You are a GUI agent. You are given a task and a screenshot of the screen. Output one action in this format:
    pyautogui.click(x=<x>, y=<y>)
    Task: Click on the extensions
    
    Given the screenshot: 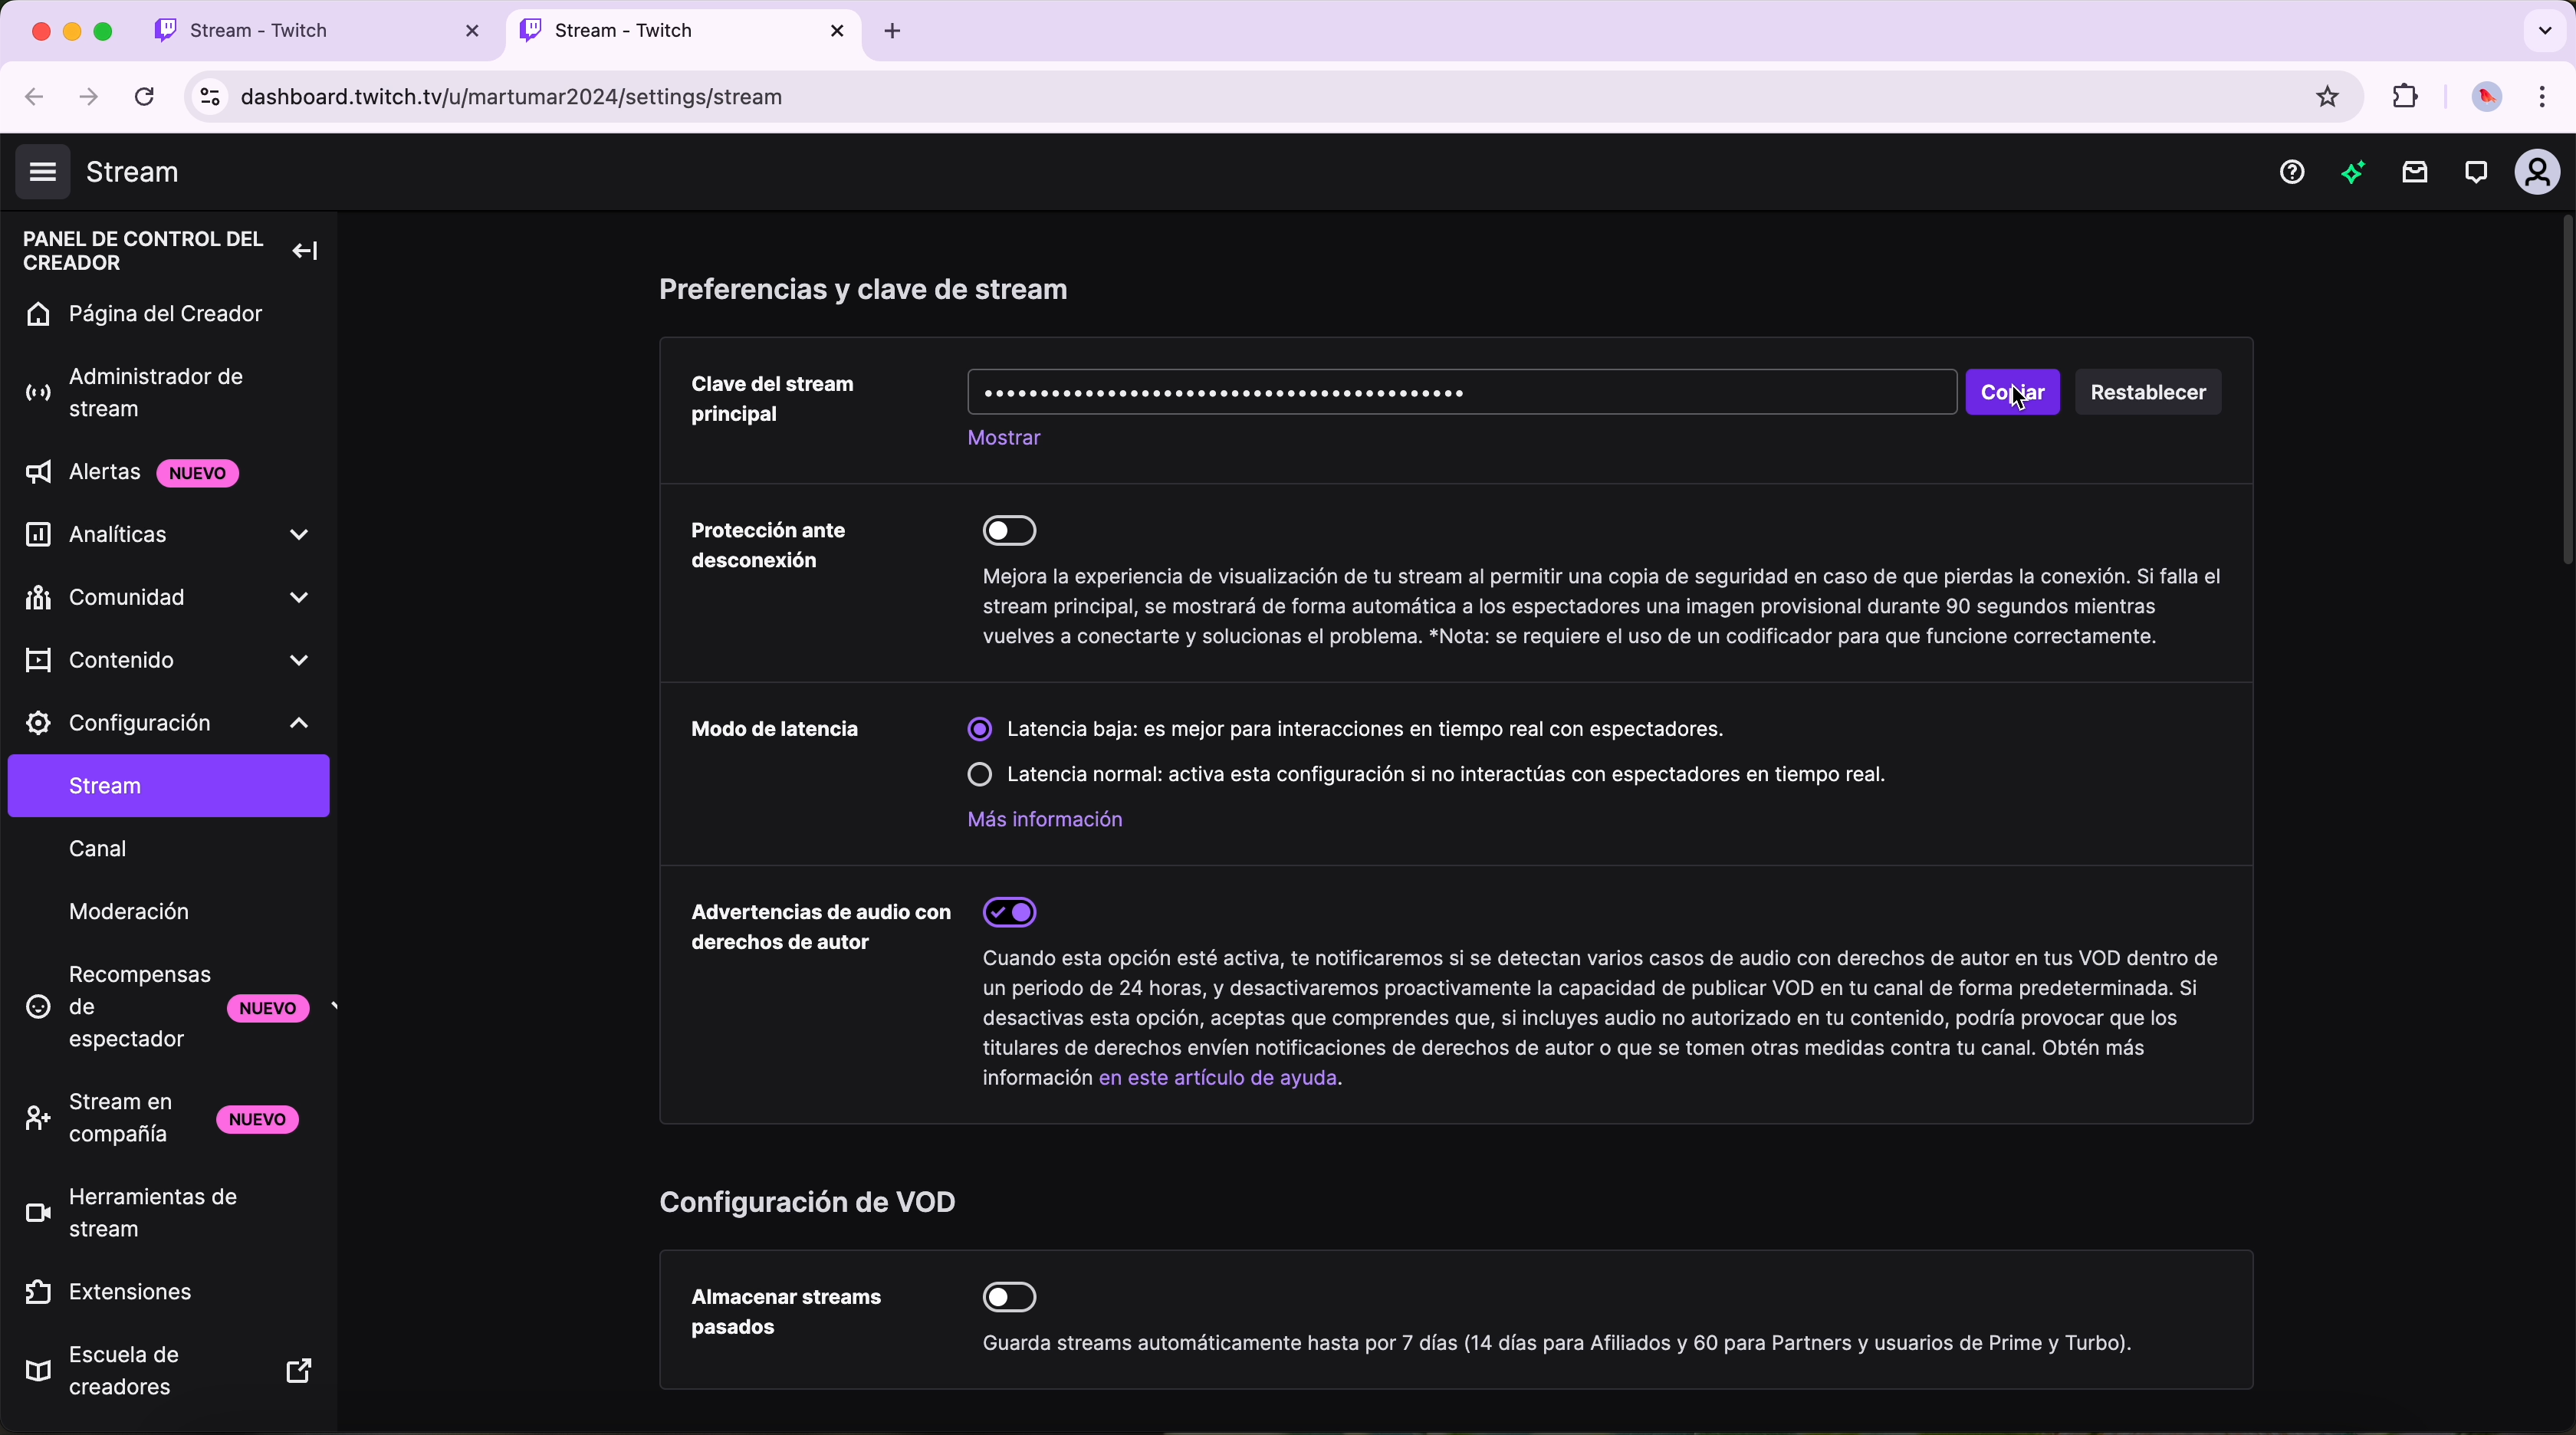 What is the action you would take?
    pyautogui.click(x=2404, y=93)
    